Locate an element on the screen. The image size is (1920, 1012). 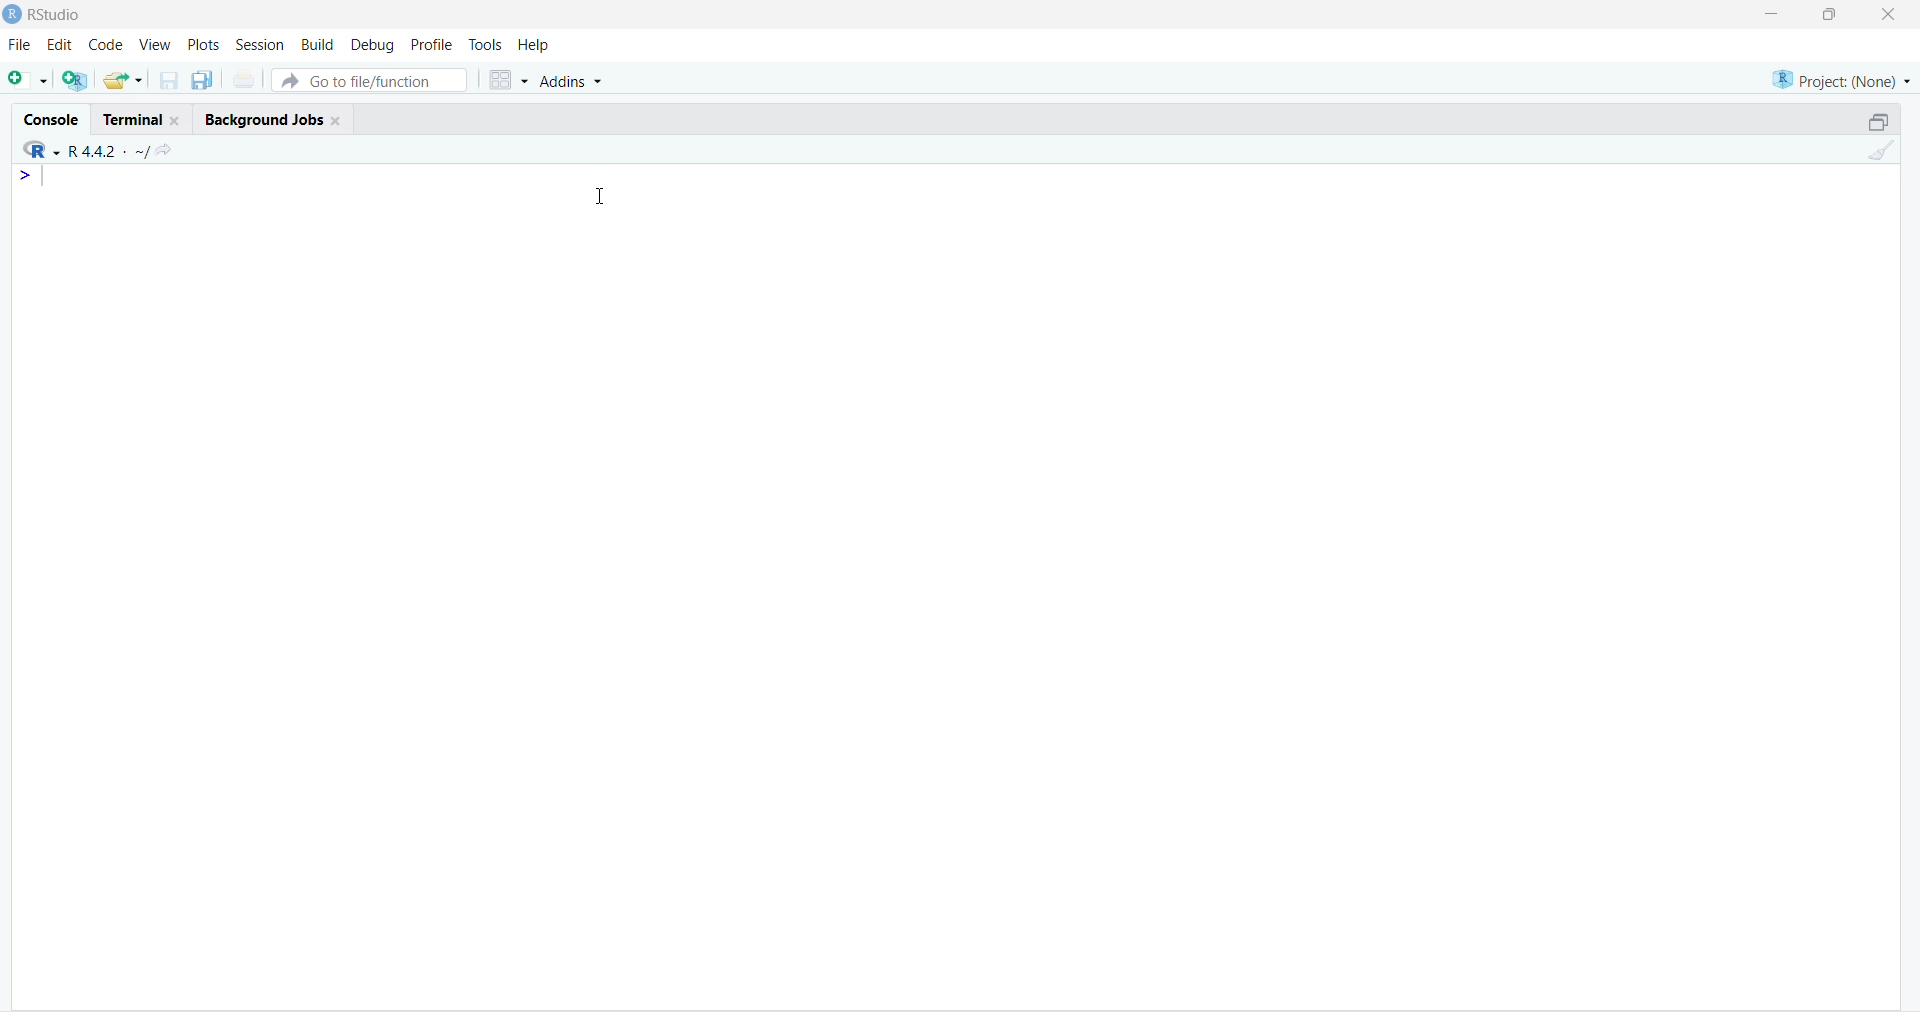
add R file is located at coordinates (75, 80).